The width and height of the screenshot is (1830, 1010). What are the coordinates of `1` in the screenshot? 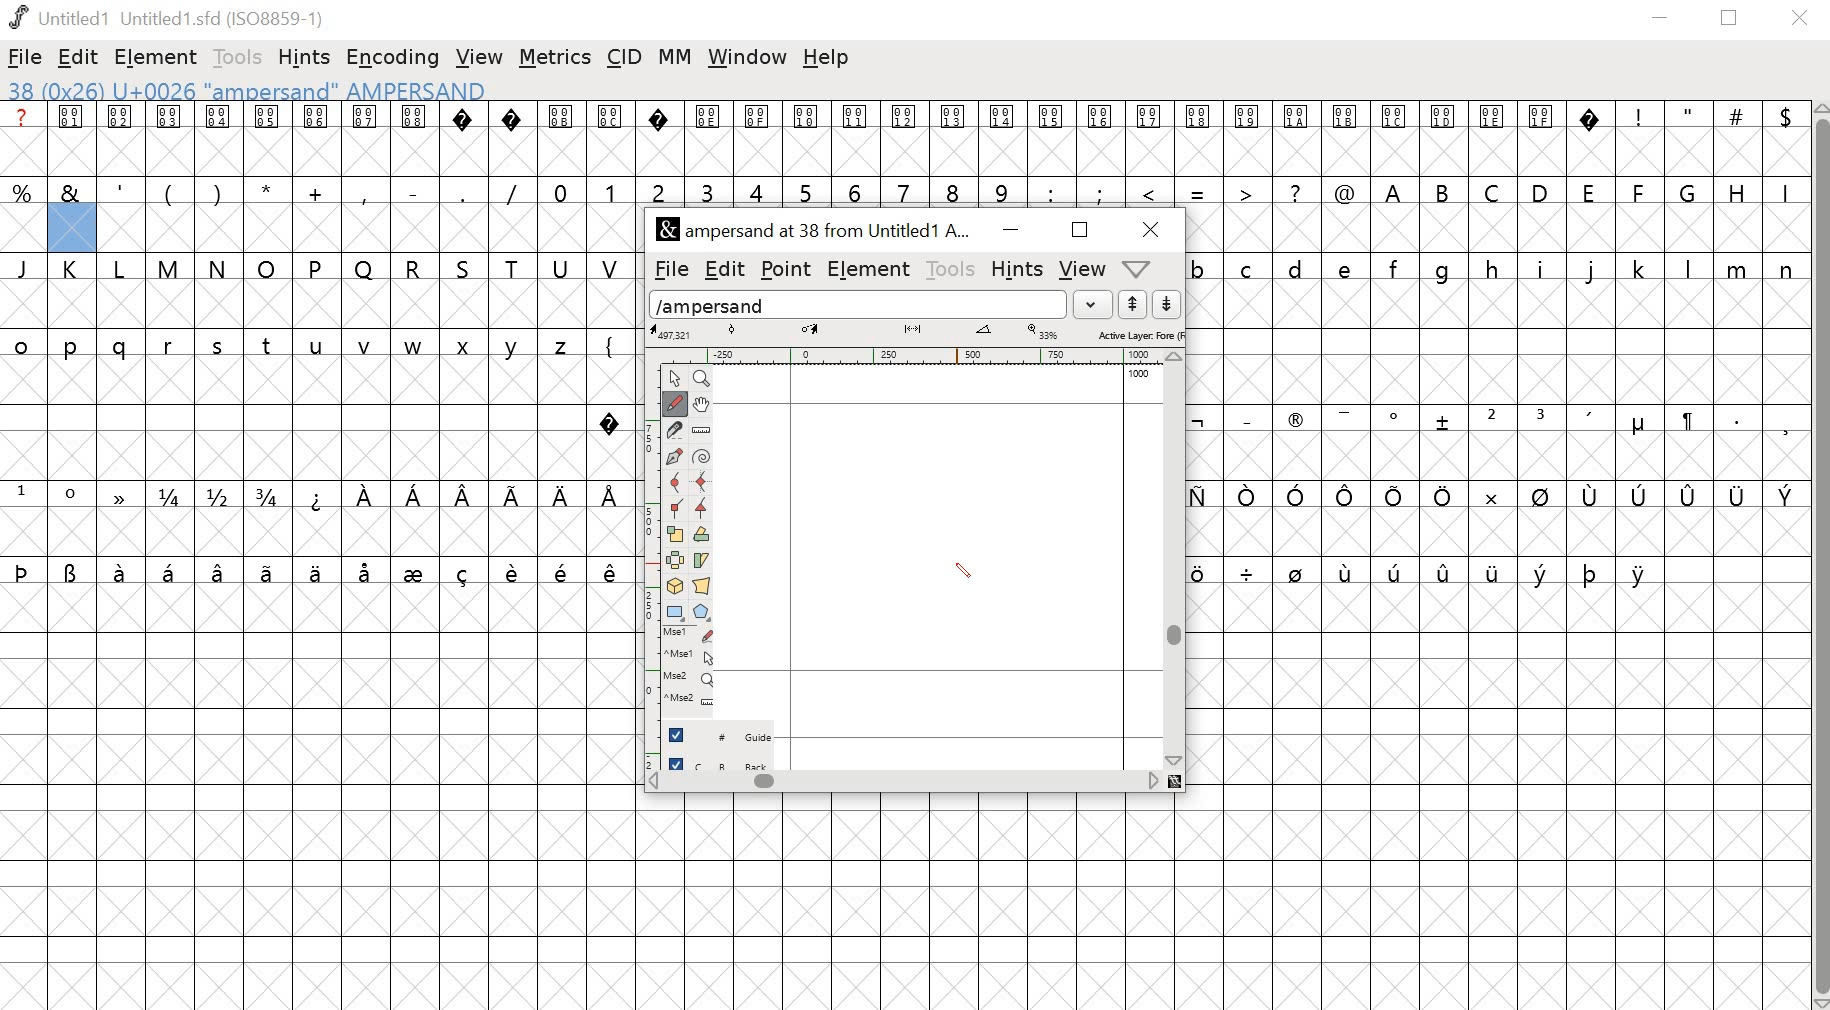 It's located at (610, 190).